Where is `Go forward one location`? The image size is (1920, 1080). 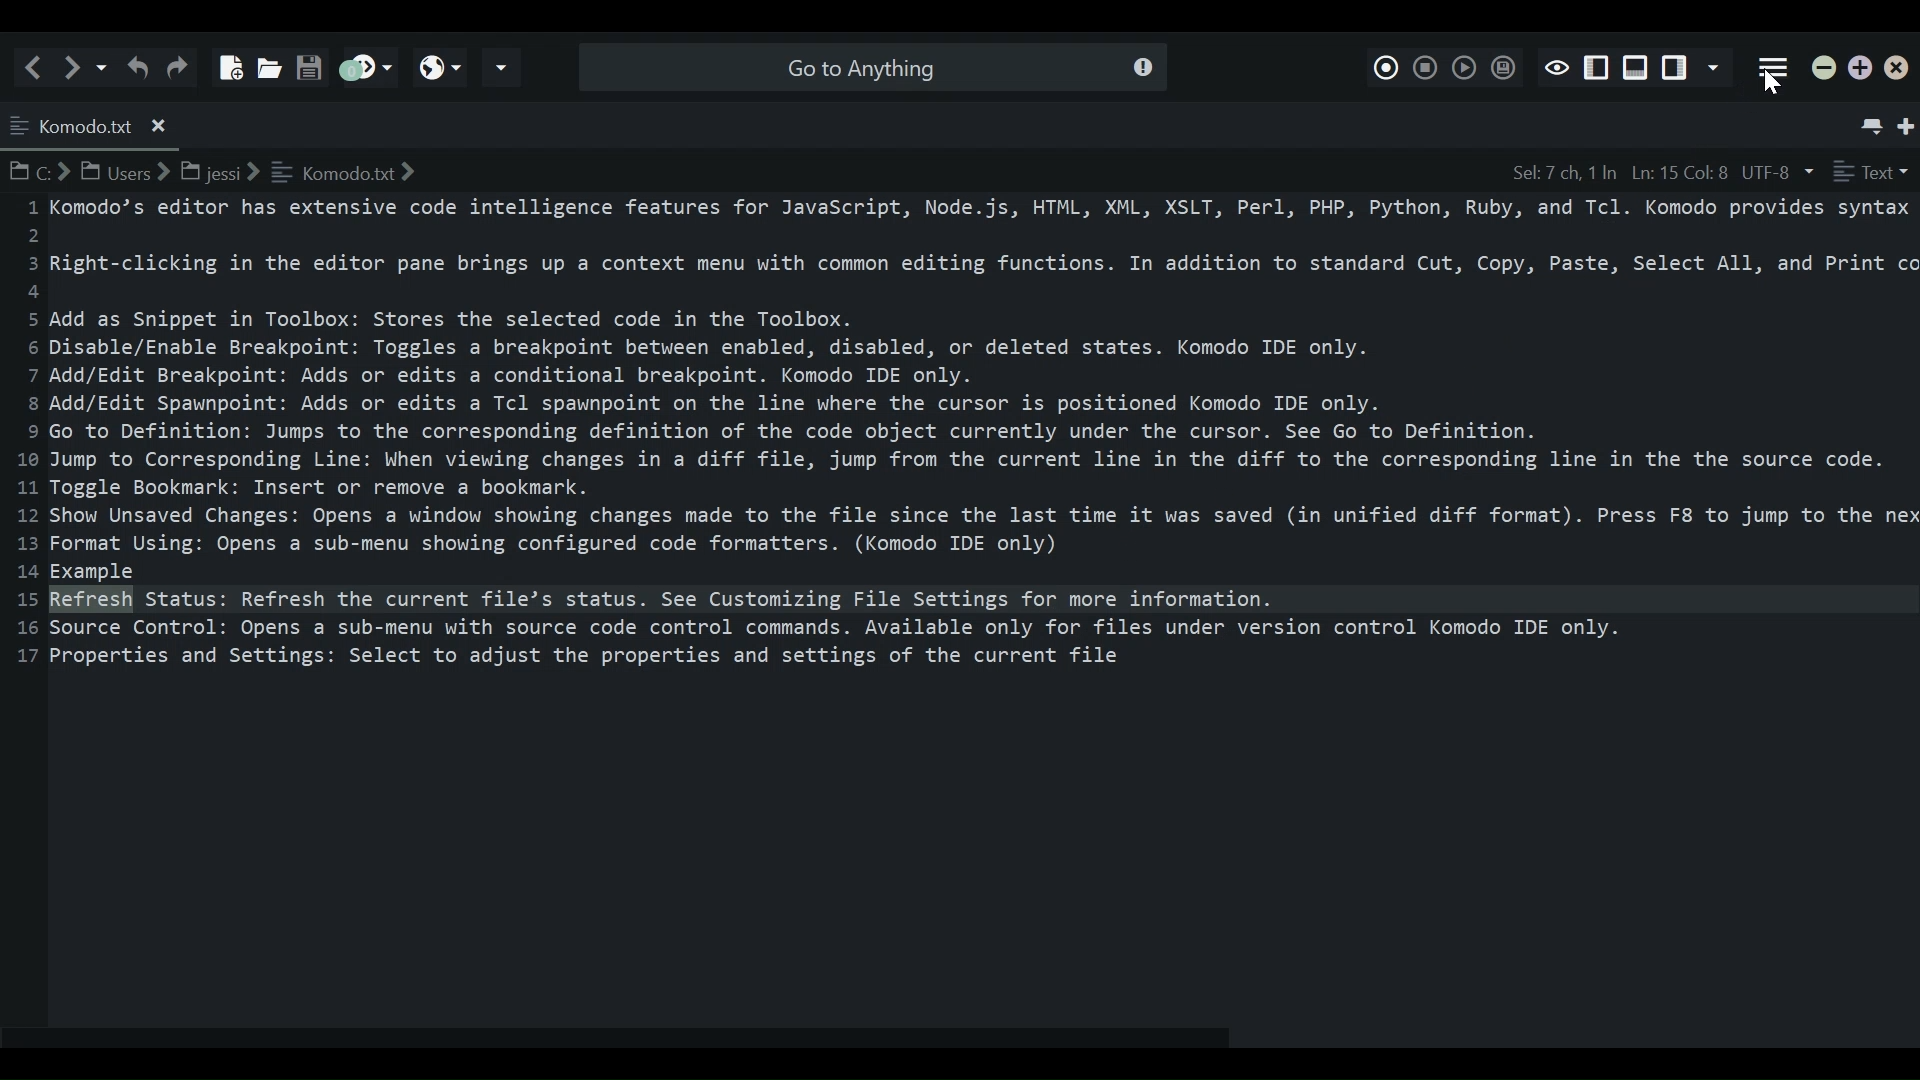 Go forward one location is located at coordinates (75, 66).